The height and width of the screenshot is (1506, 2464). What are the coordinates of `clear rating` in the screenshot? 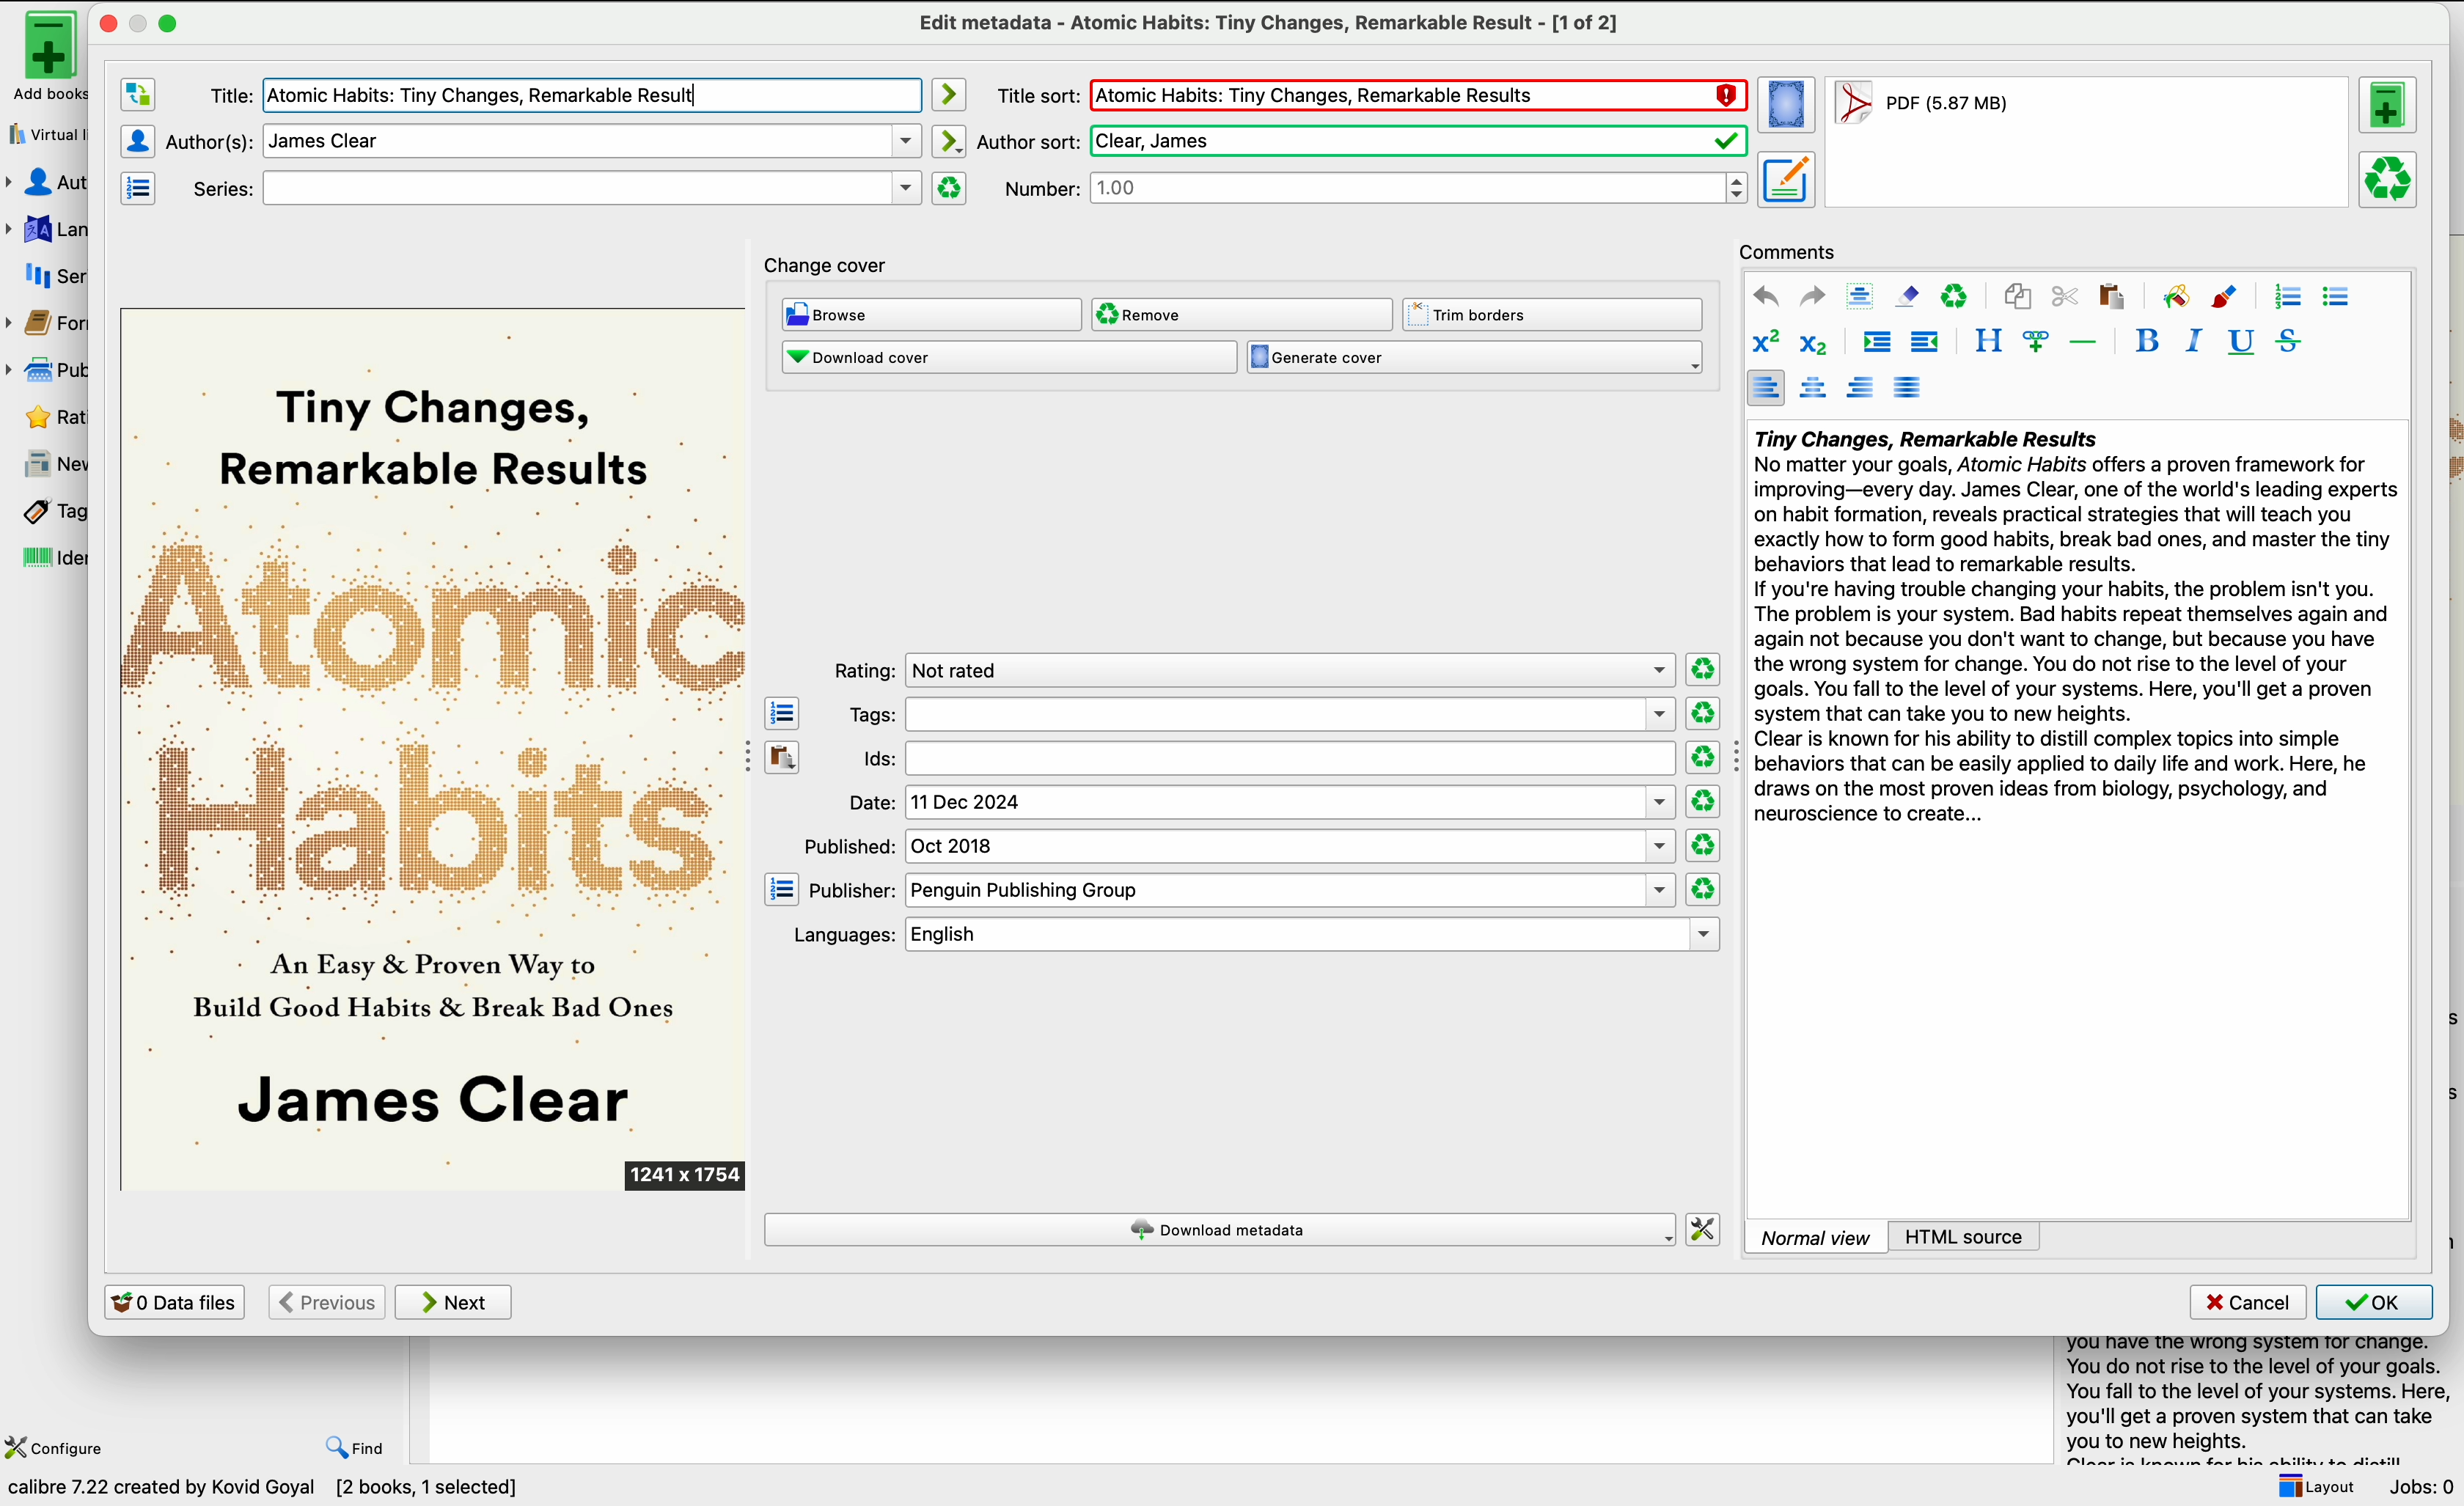 It's located at (1702, 667).